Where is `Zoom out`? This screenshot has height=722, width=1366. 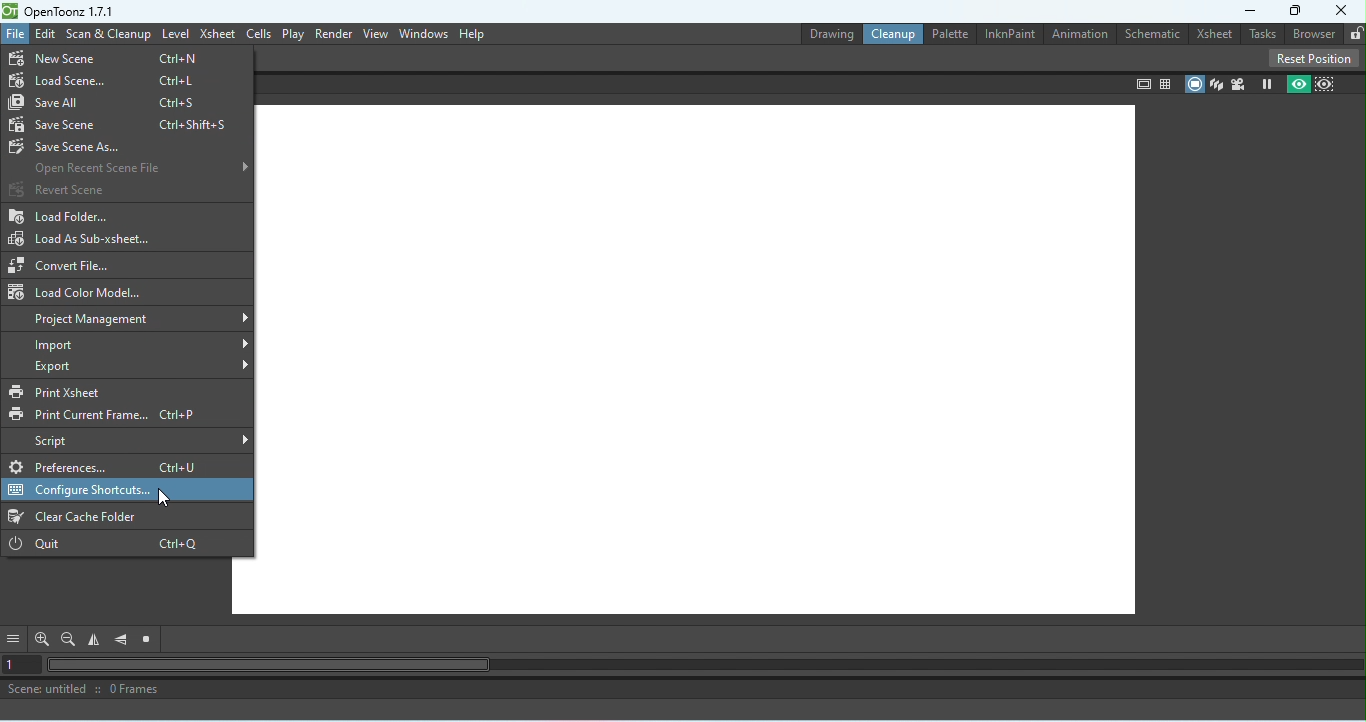
Zoom out is located at coordinates (68, 639).